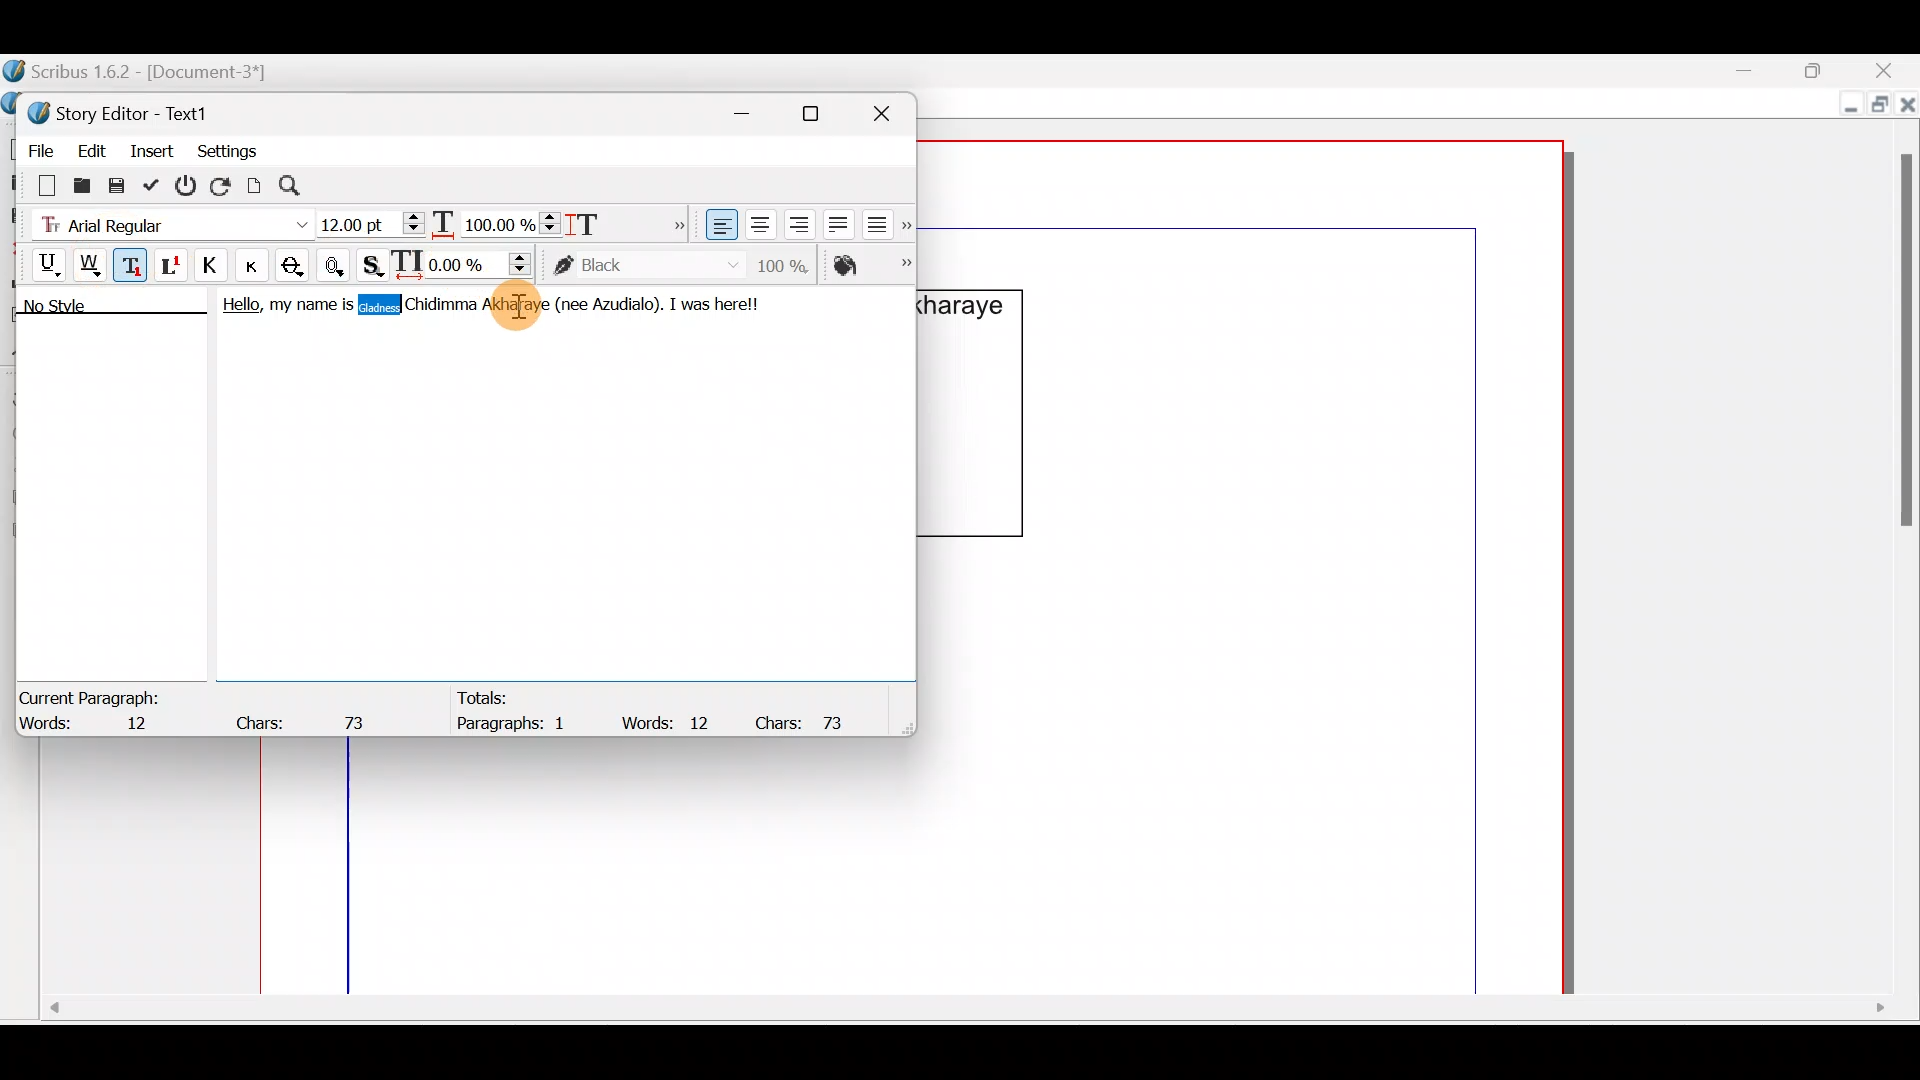 This screenshot has width=1920, height=1080. I want to click on Underline, so click(39, 262).